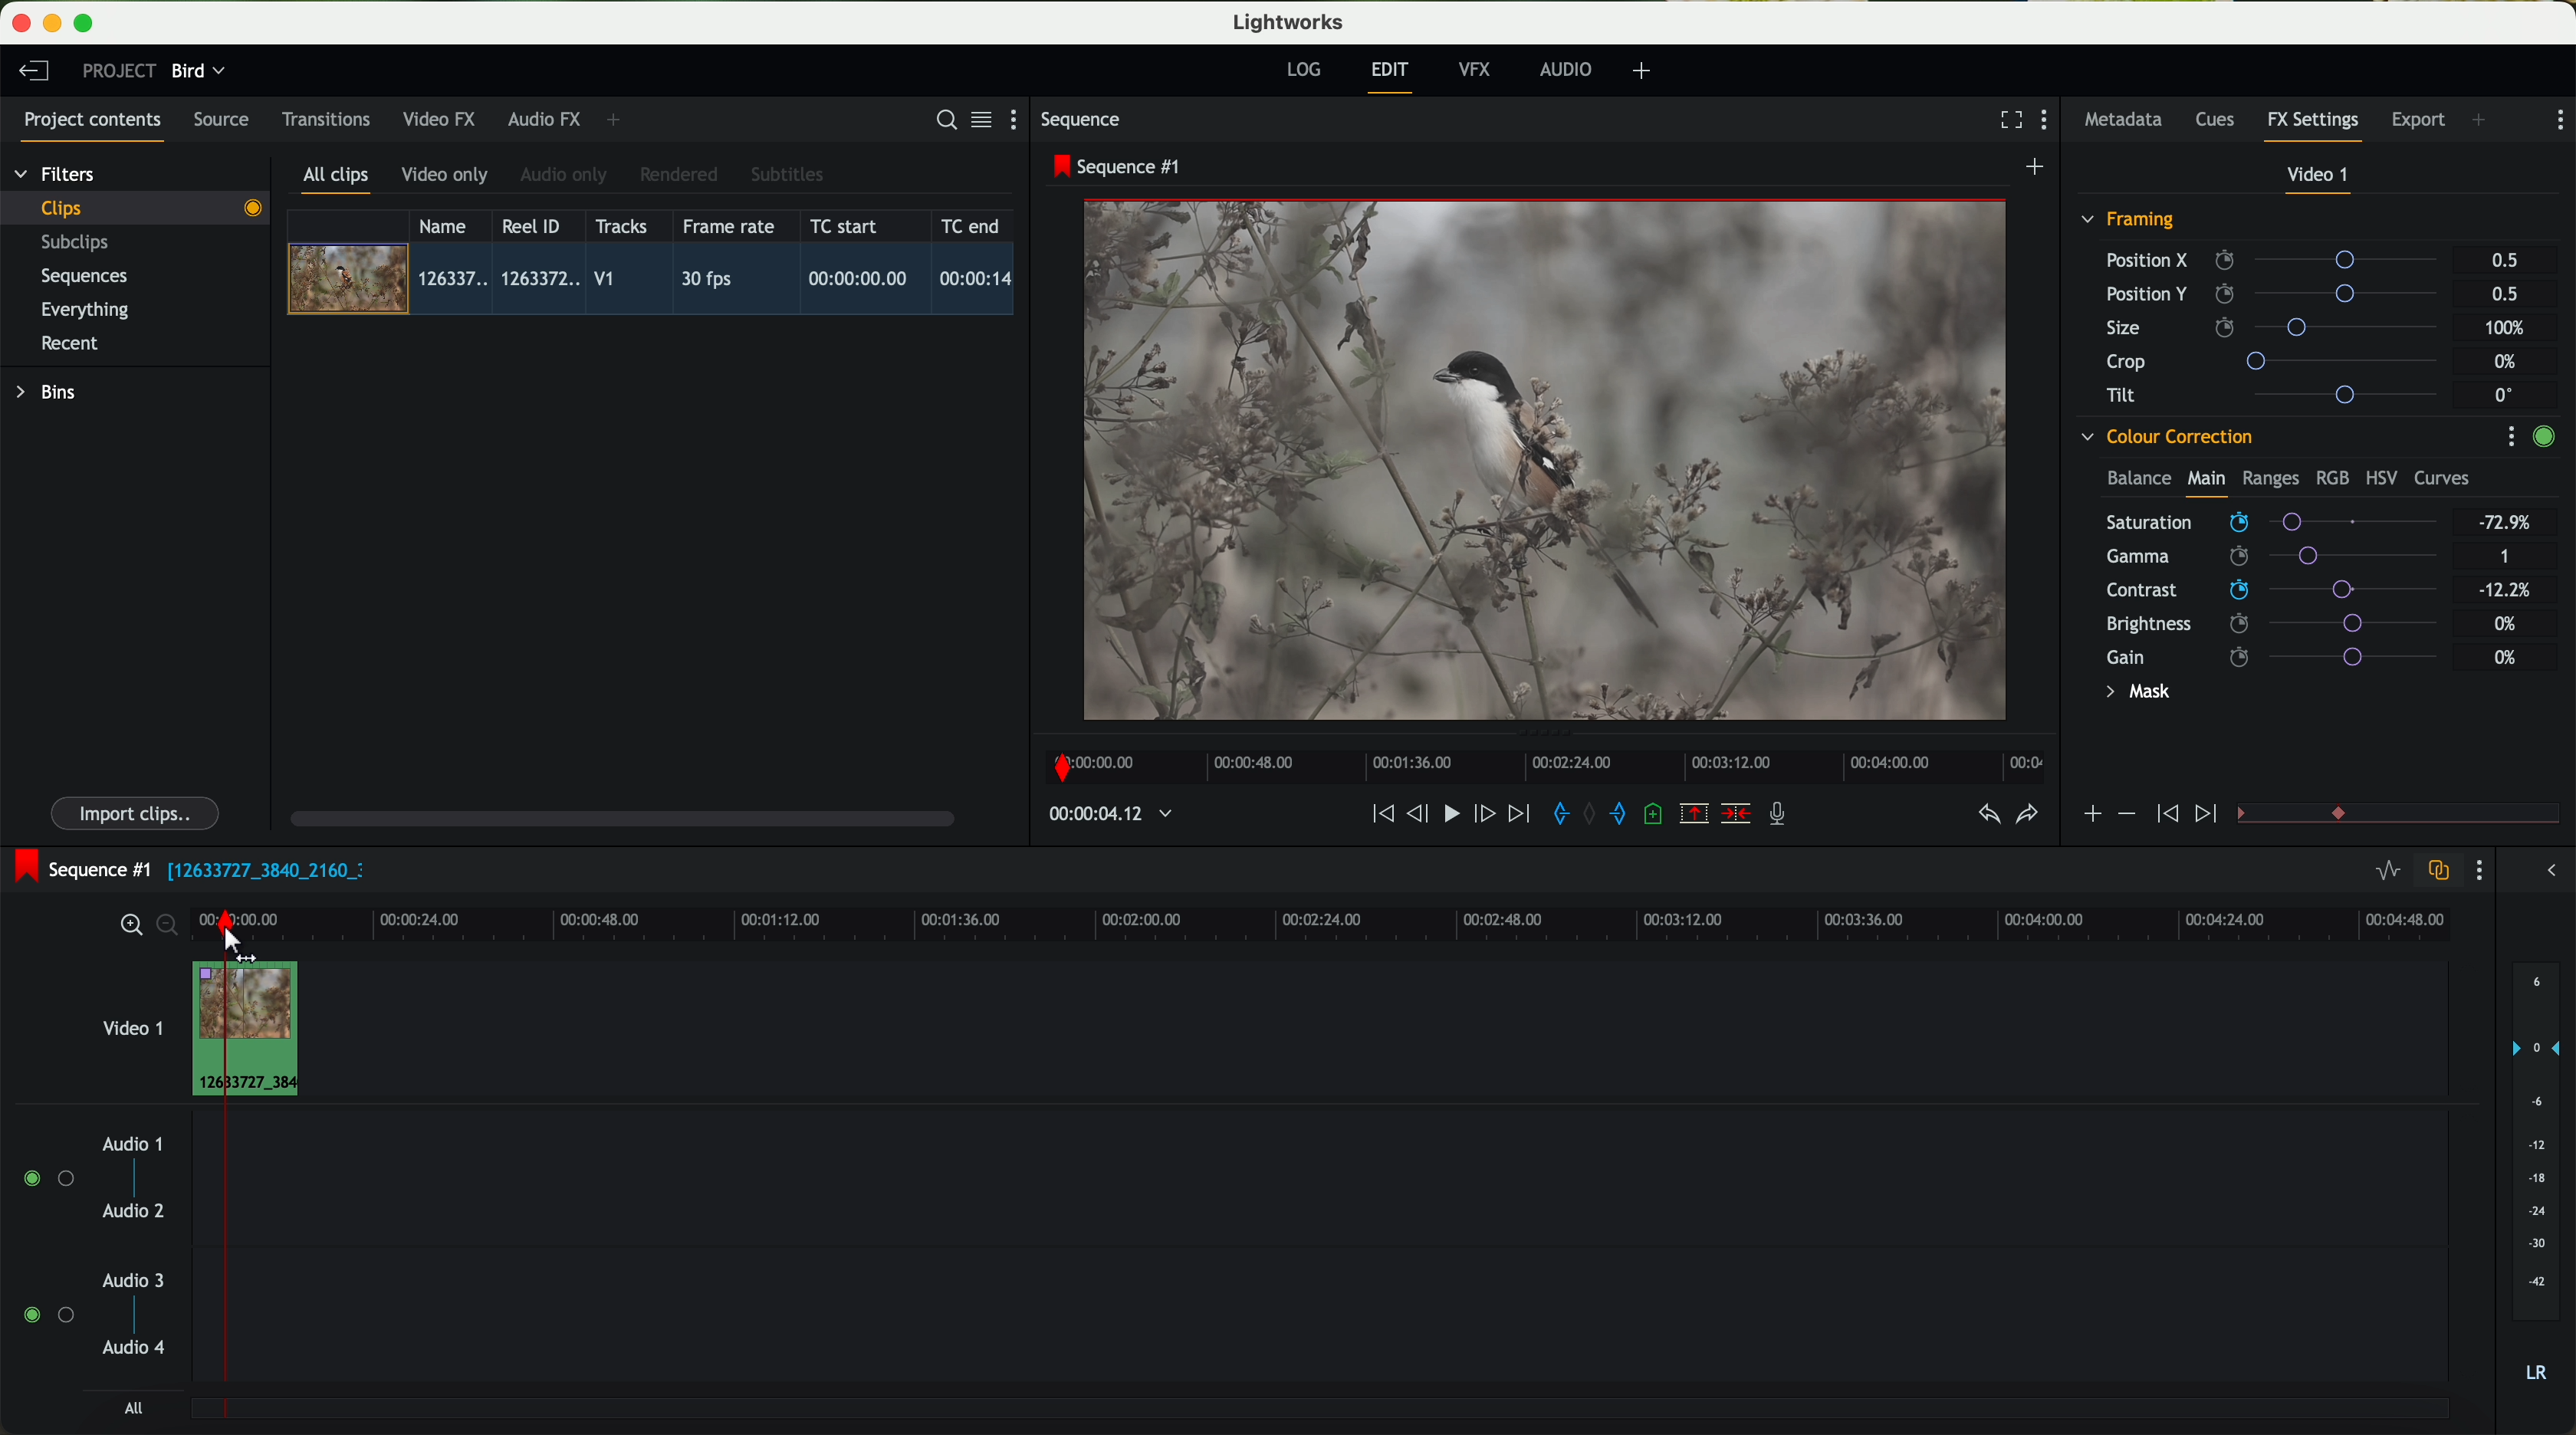  I want to click on VFX, so click(1479, 70).